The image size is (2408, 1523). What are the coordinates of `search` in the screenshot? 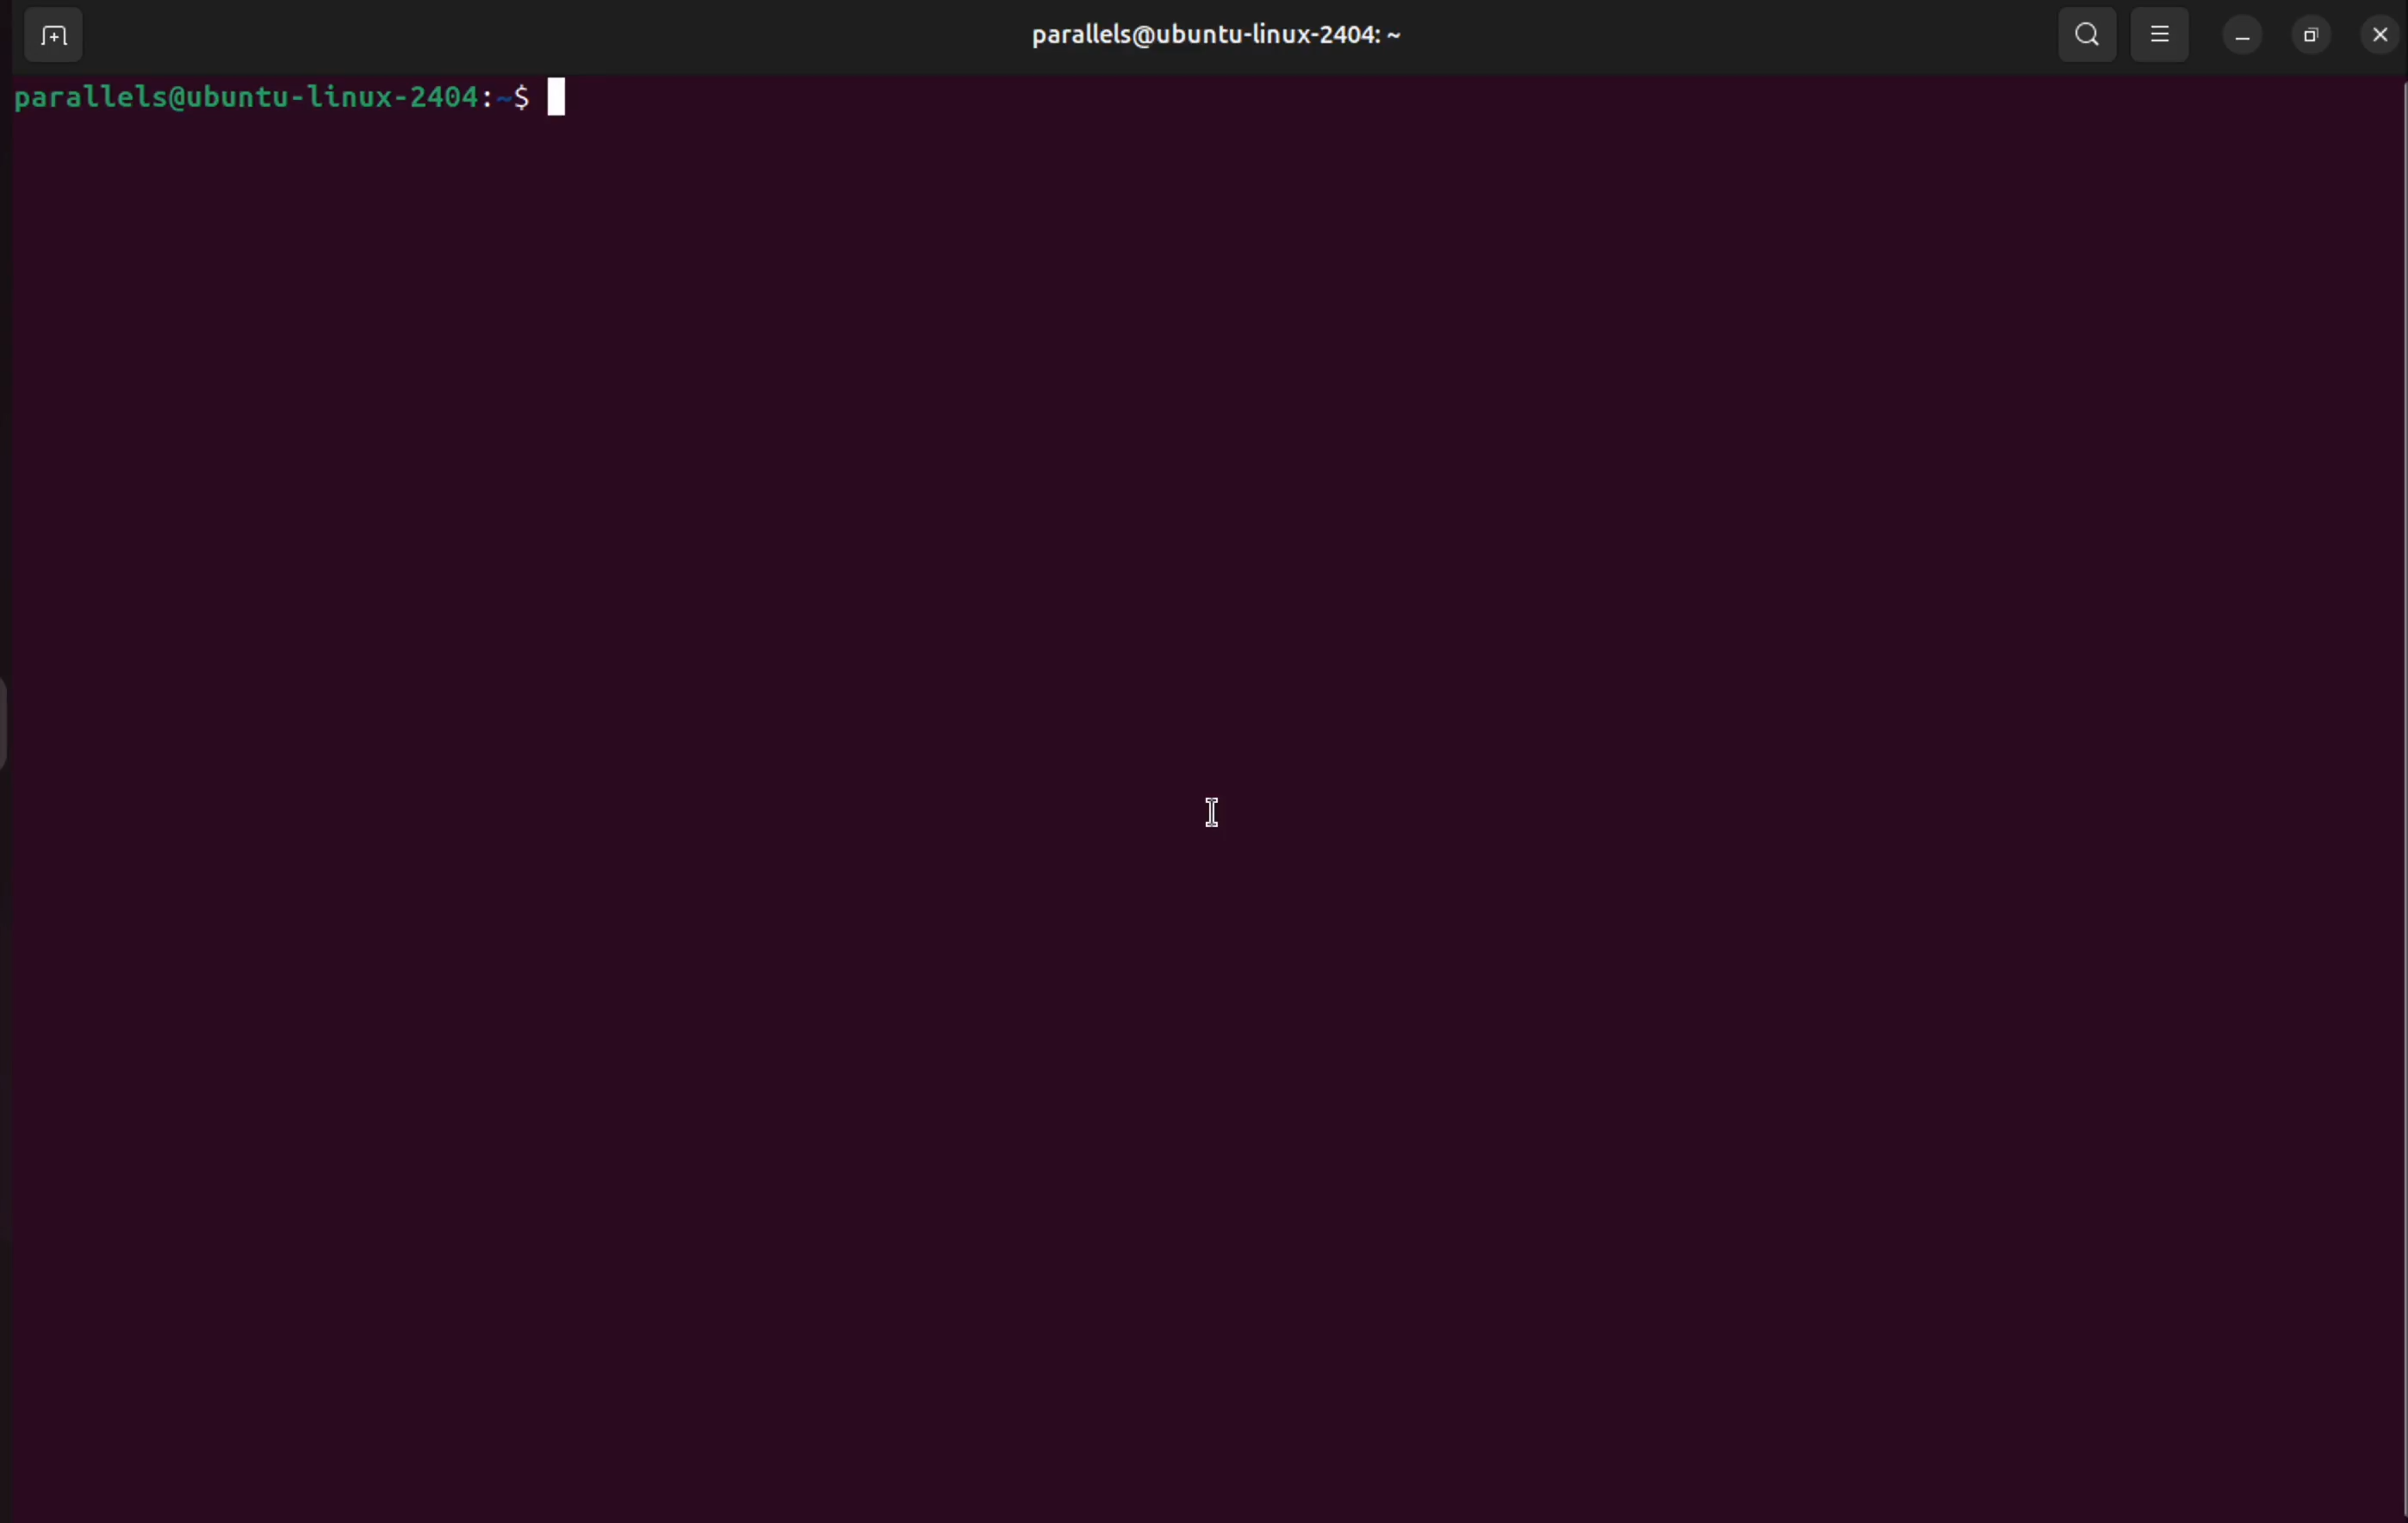 It's located at (2082, 33).